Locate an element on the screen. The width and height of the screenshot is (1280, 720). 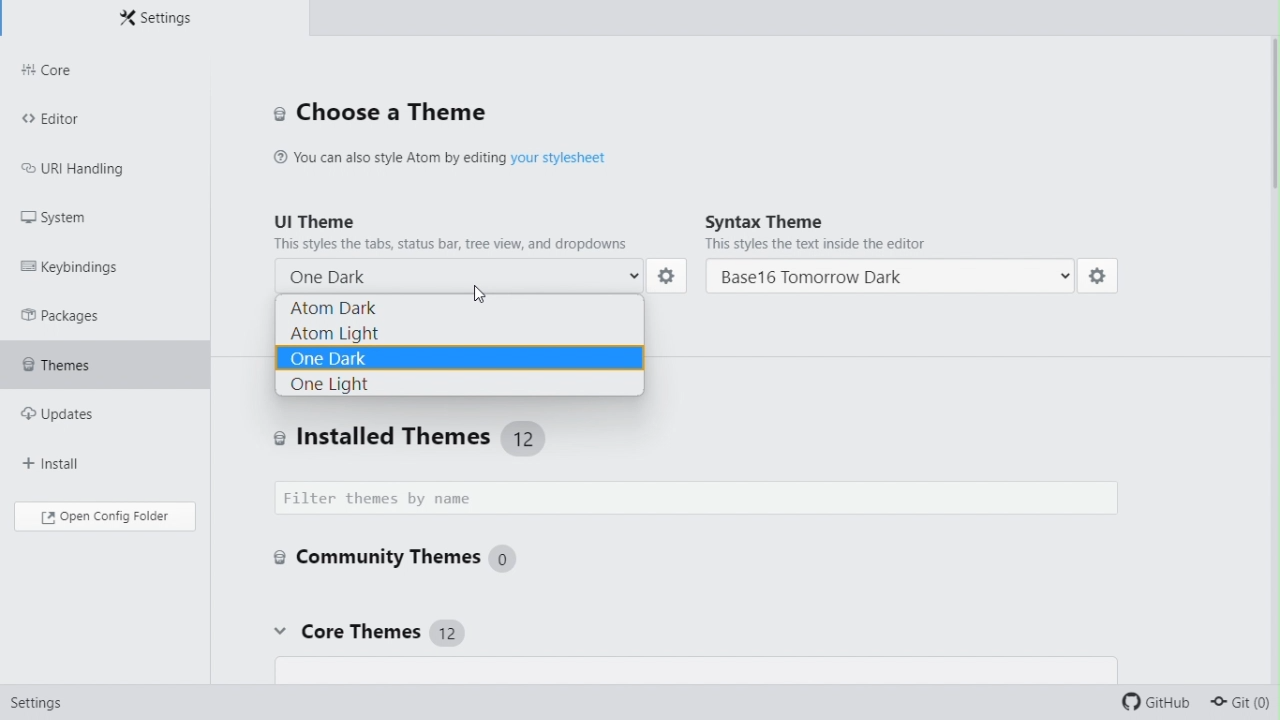
settings is located at coordinates (1099, 280).